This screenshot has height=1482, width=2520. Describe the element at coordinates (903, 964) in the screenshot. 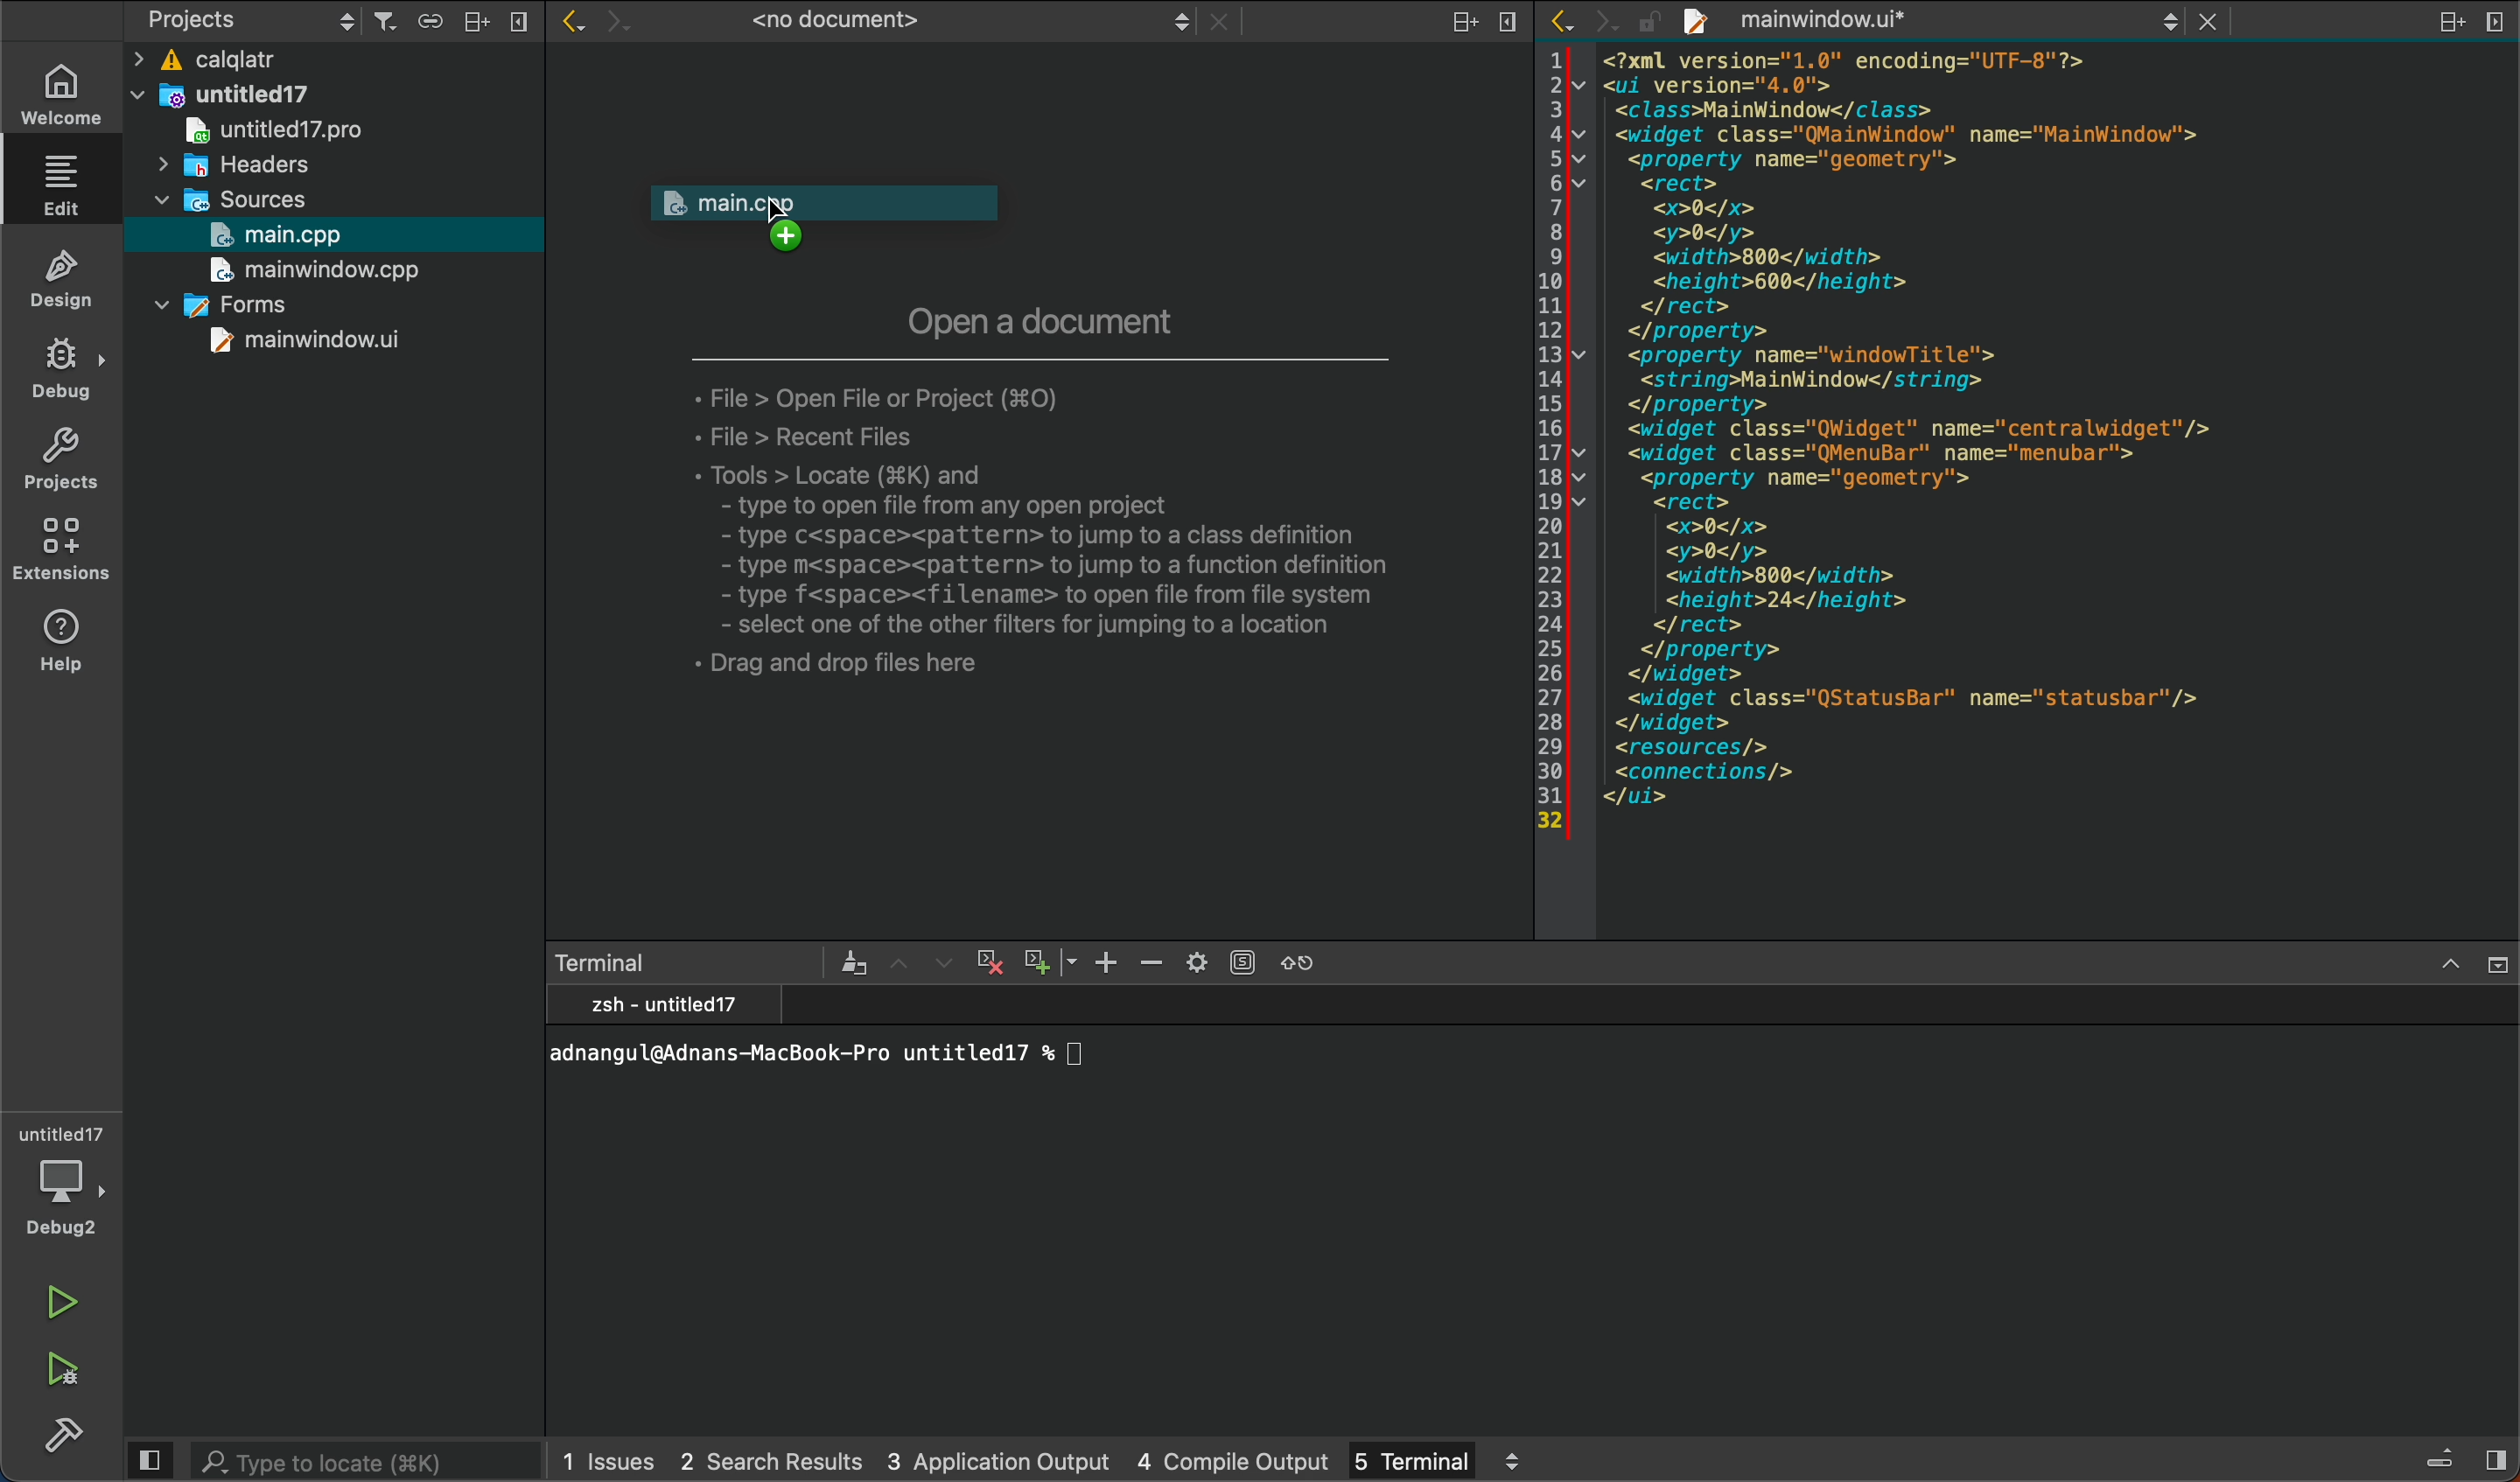

I see `previous item` at that location.